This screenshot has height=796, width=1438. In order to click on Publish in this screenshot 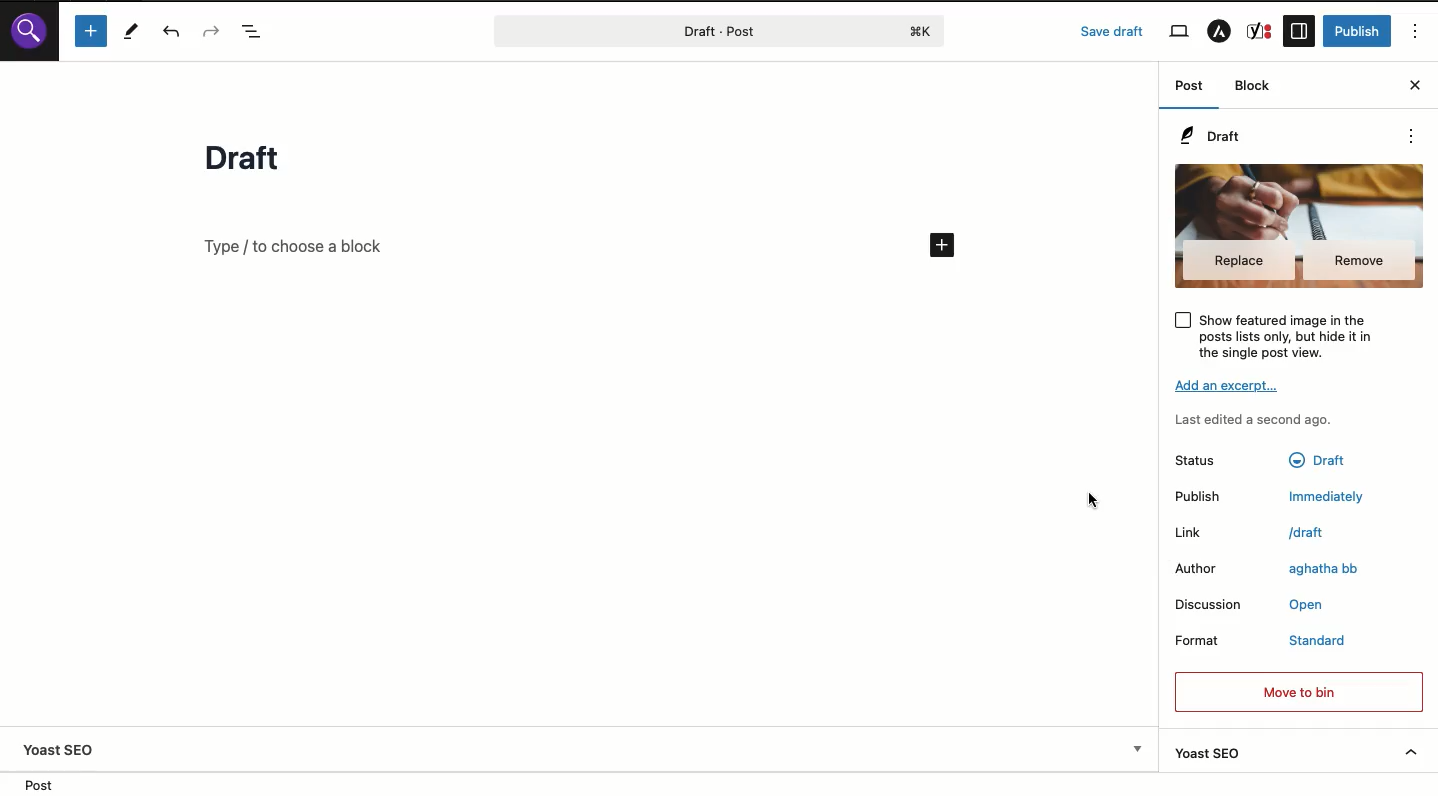, I will do `click(1197, 496)`.